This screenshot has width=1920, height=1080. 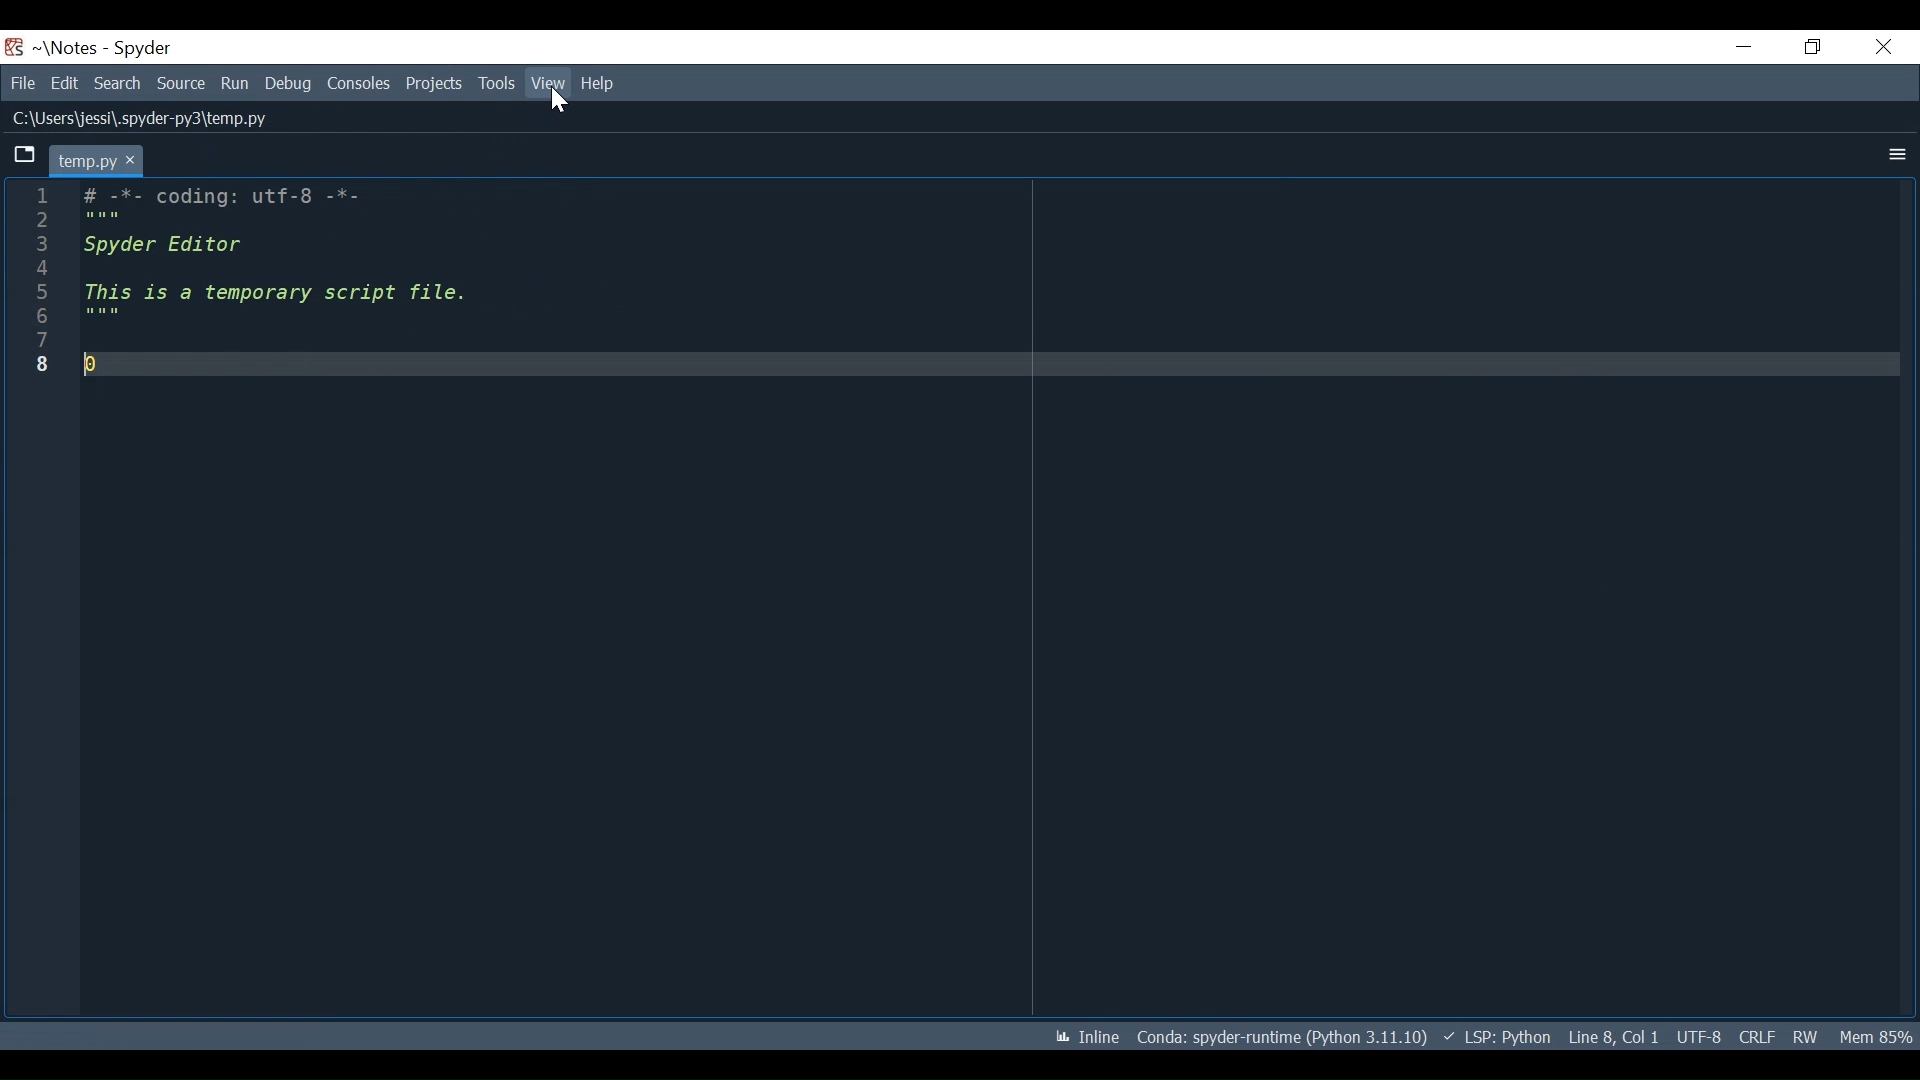 What do you see at coordinates (67, 48) in the screenshot?
I see `Project Name` at bounding box center [67, 48].